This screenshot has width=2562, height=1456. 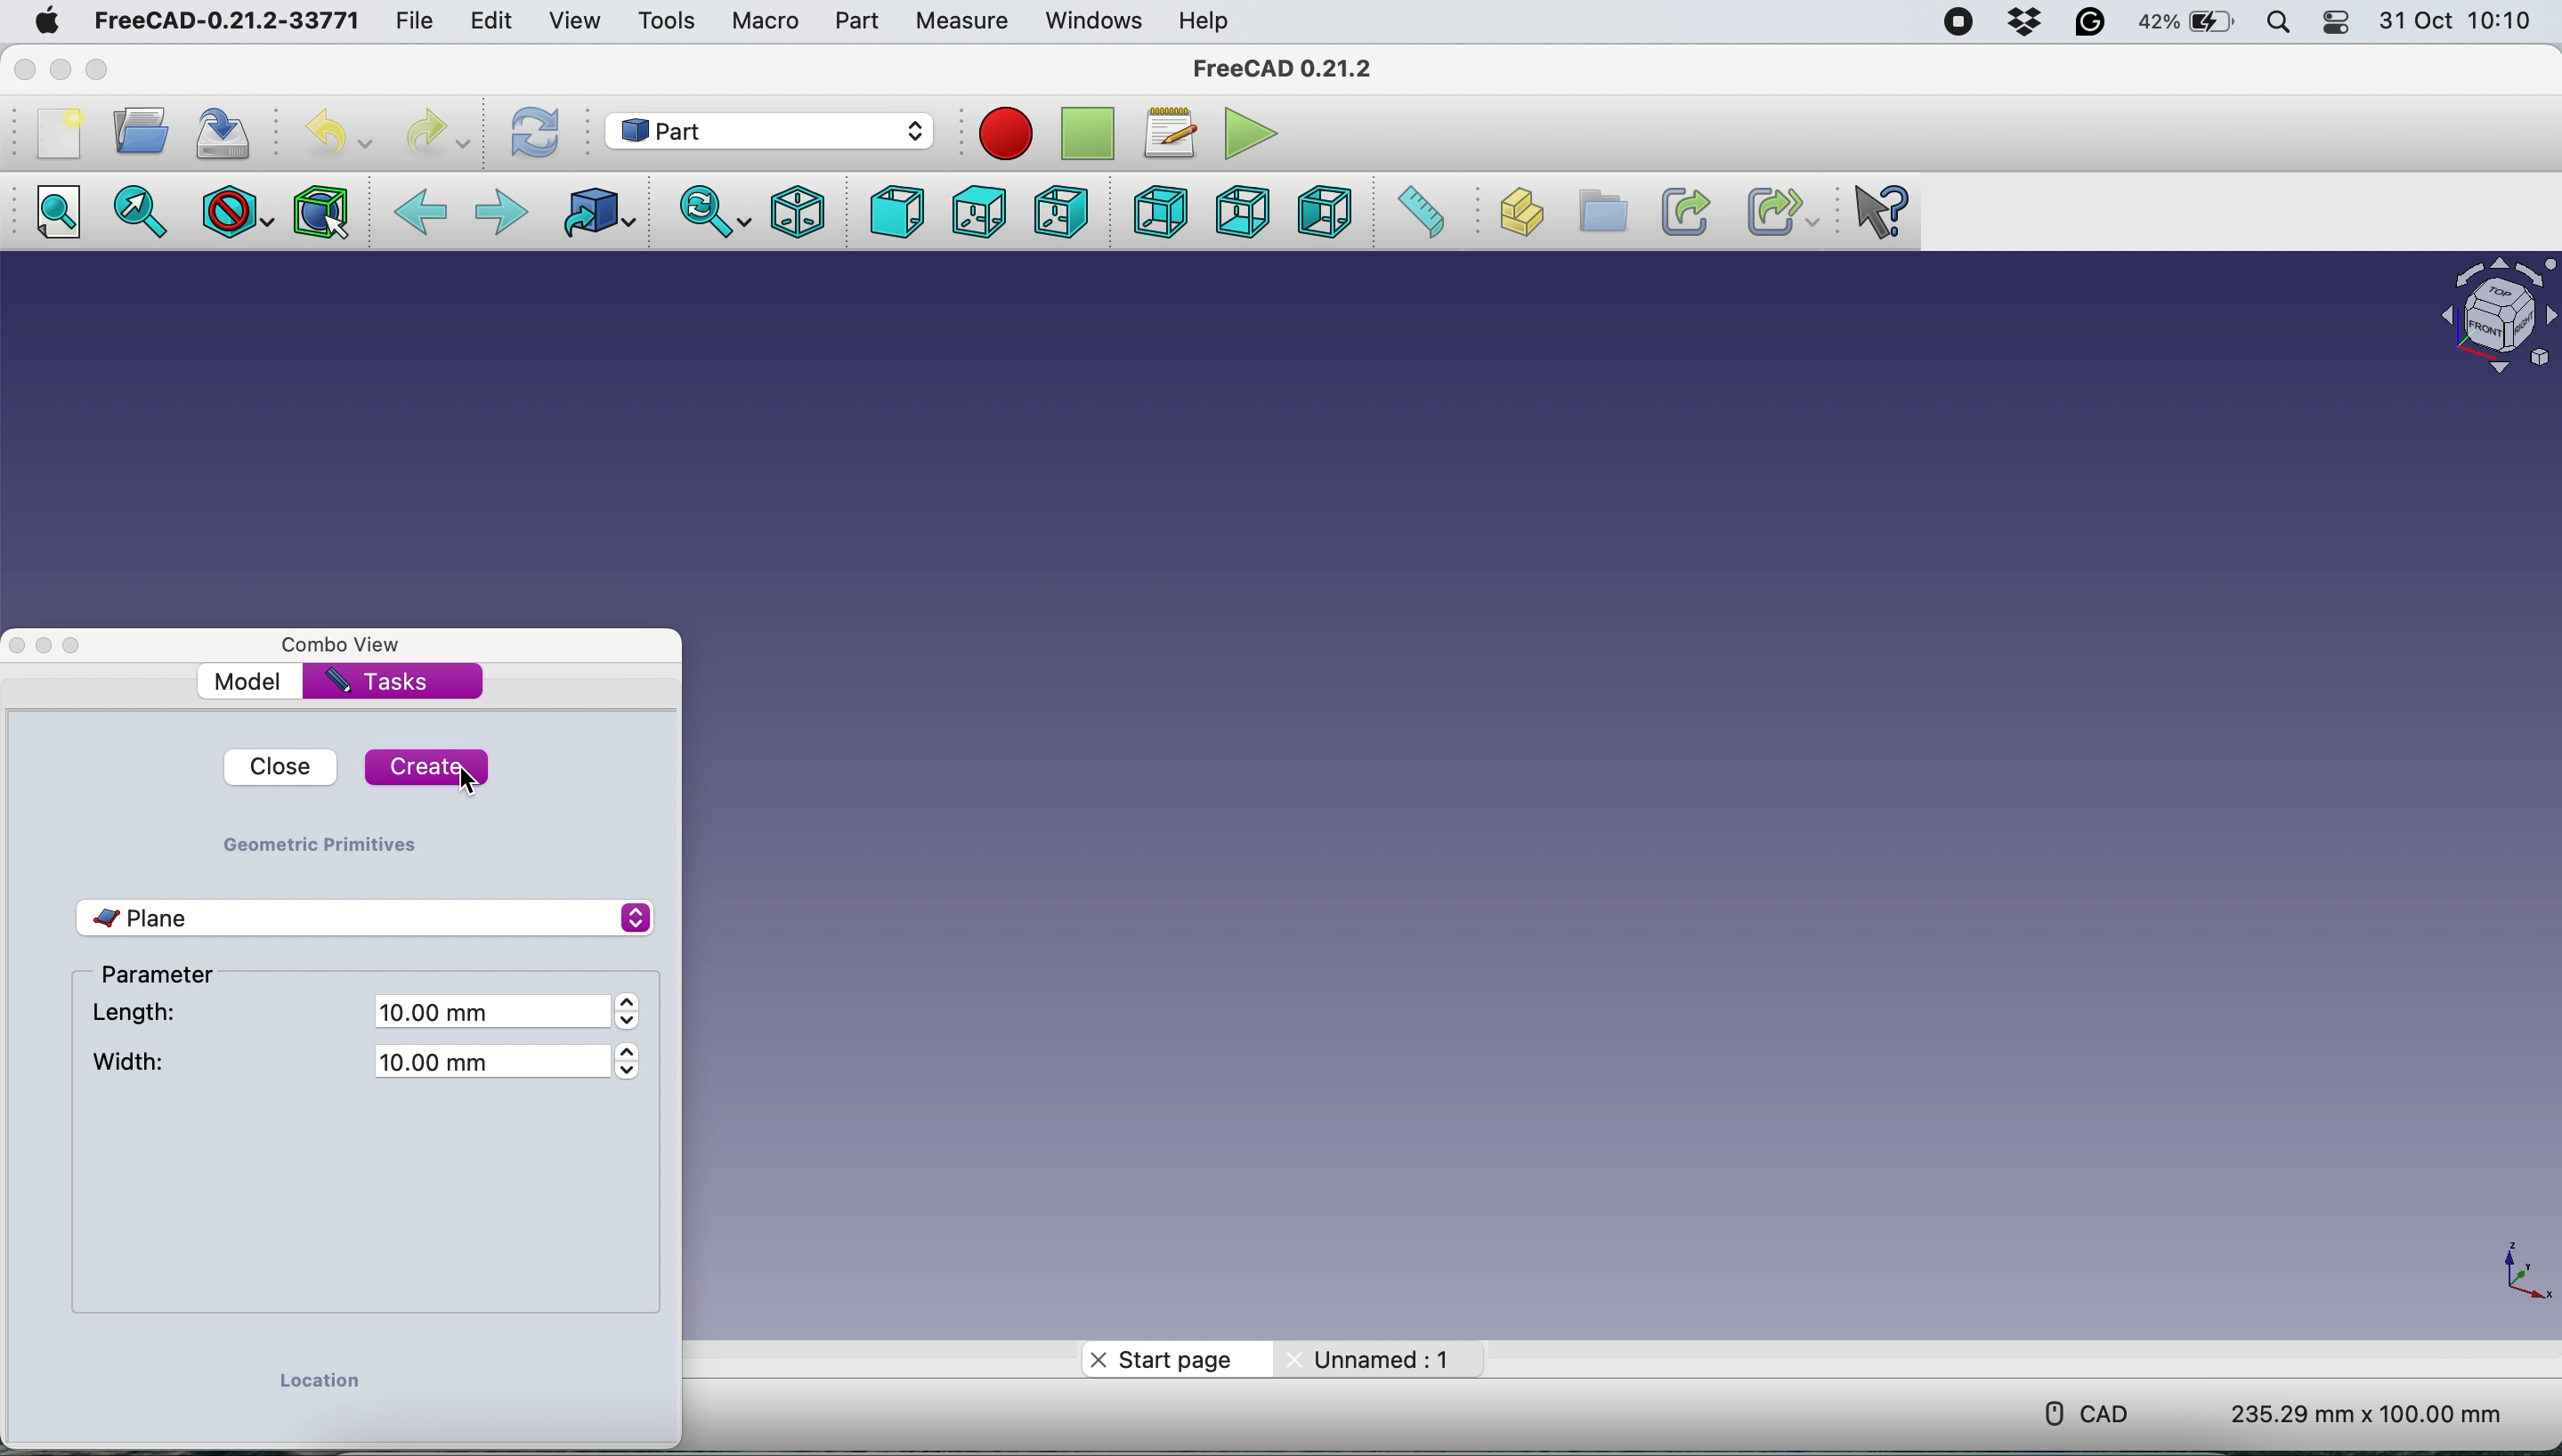 I want to click on cursor, so click(x=468, y=786).